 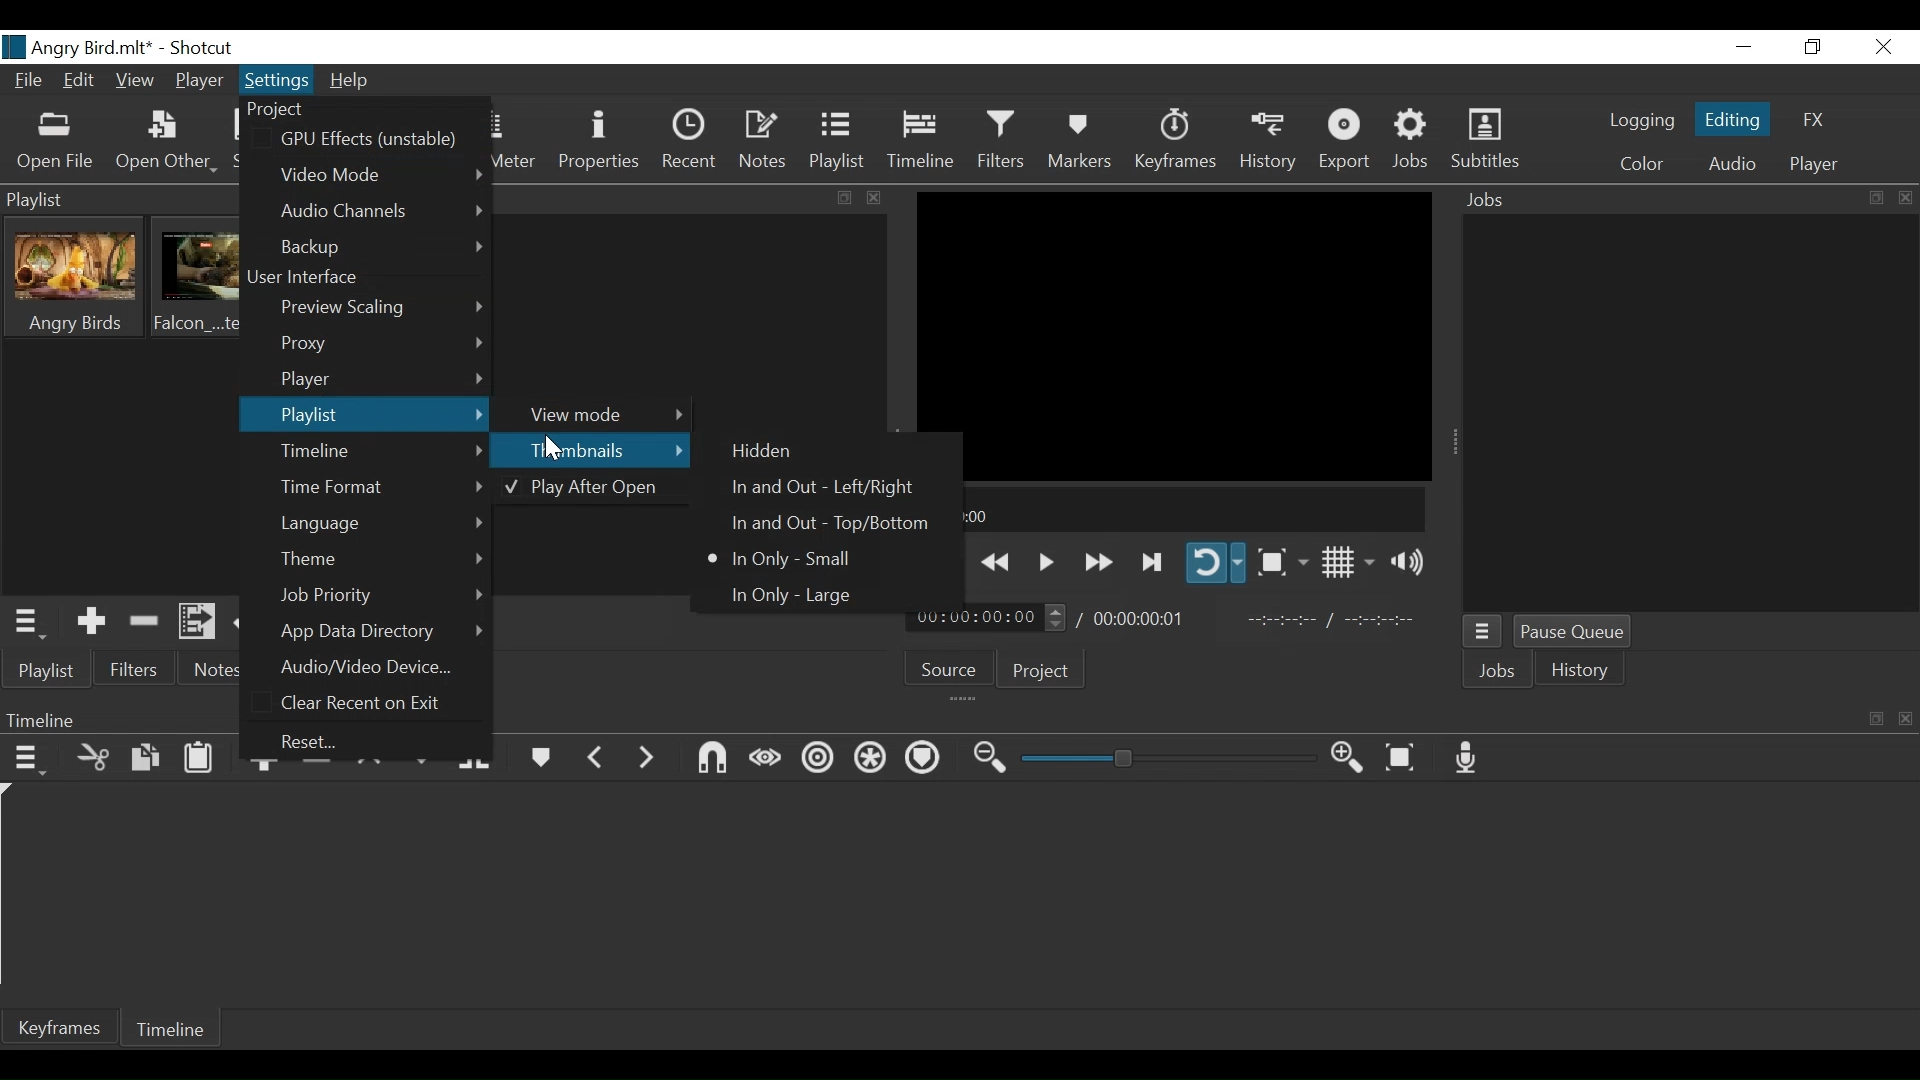 What do you see at coordinates (1348, 563) in the screenshot?
I see `Toggle display grid on the player` at bounding box center [1348, 563].